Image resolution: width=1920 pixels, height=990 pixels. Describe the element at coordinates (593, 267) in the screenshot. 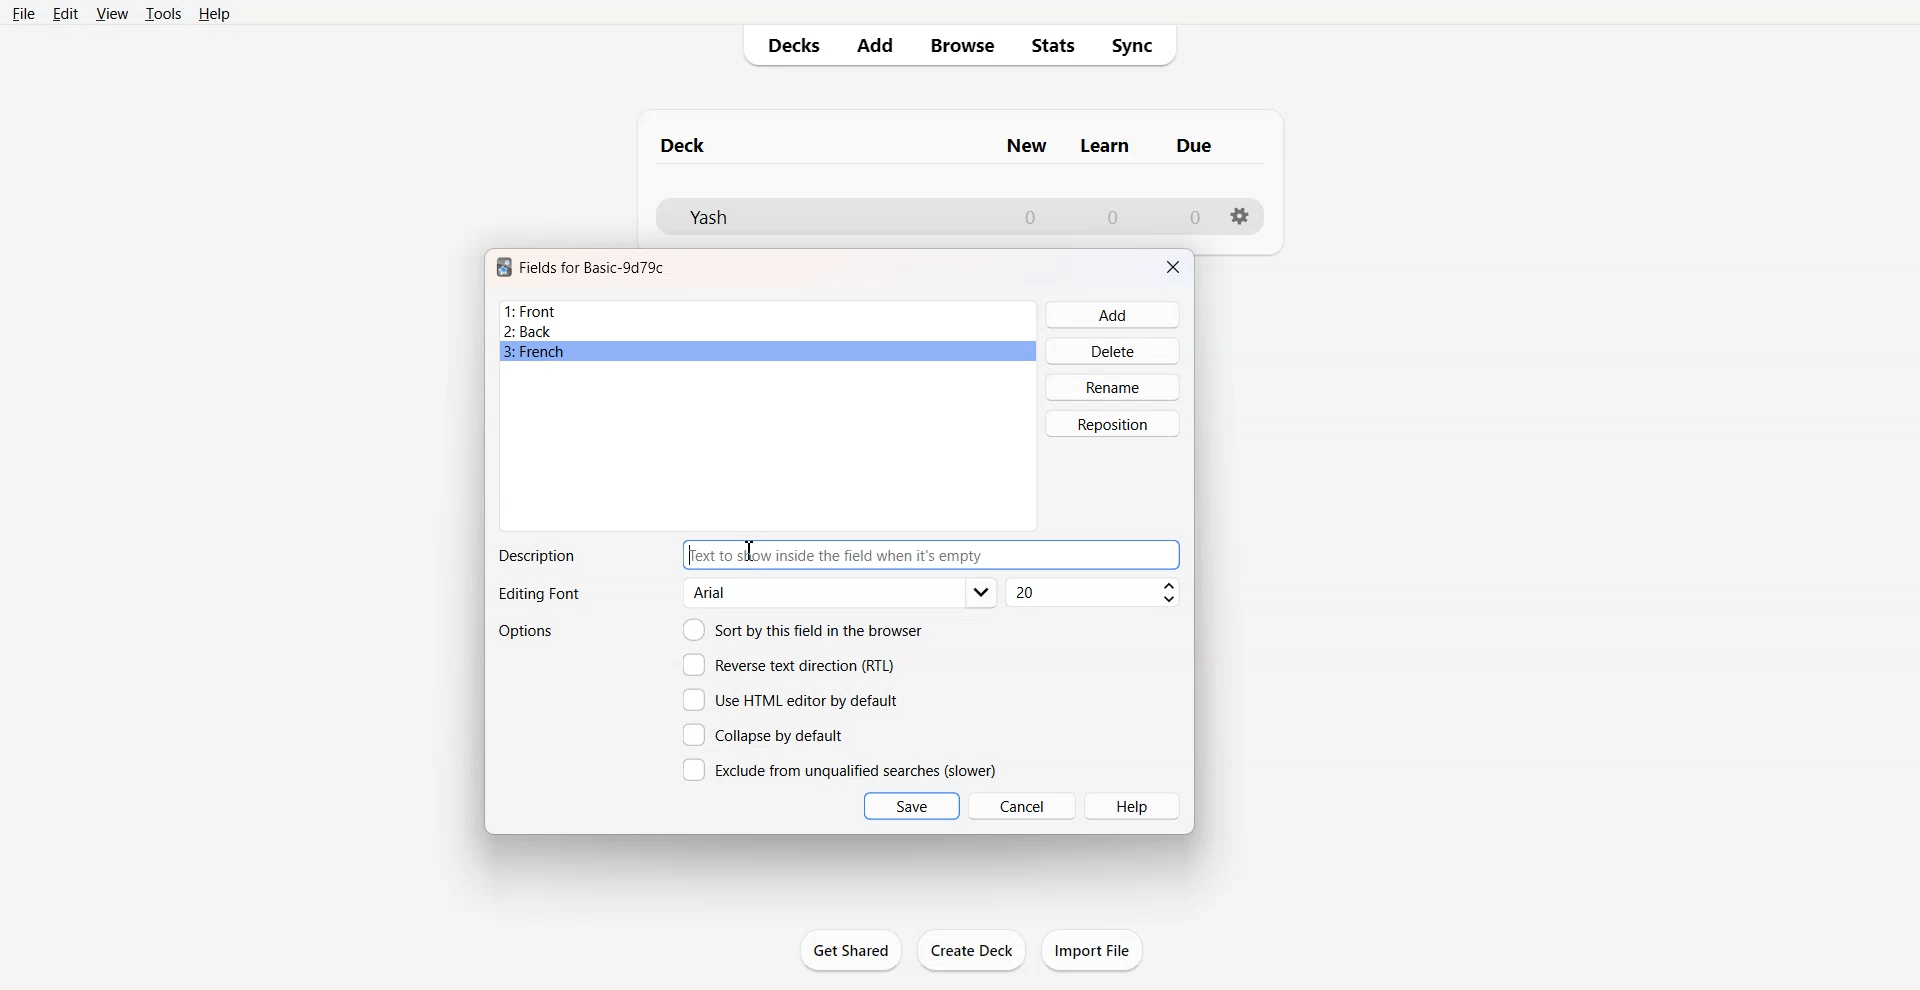

I see `Text 1` at that location.